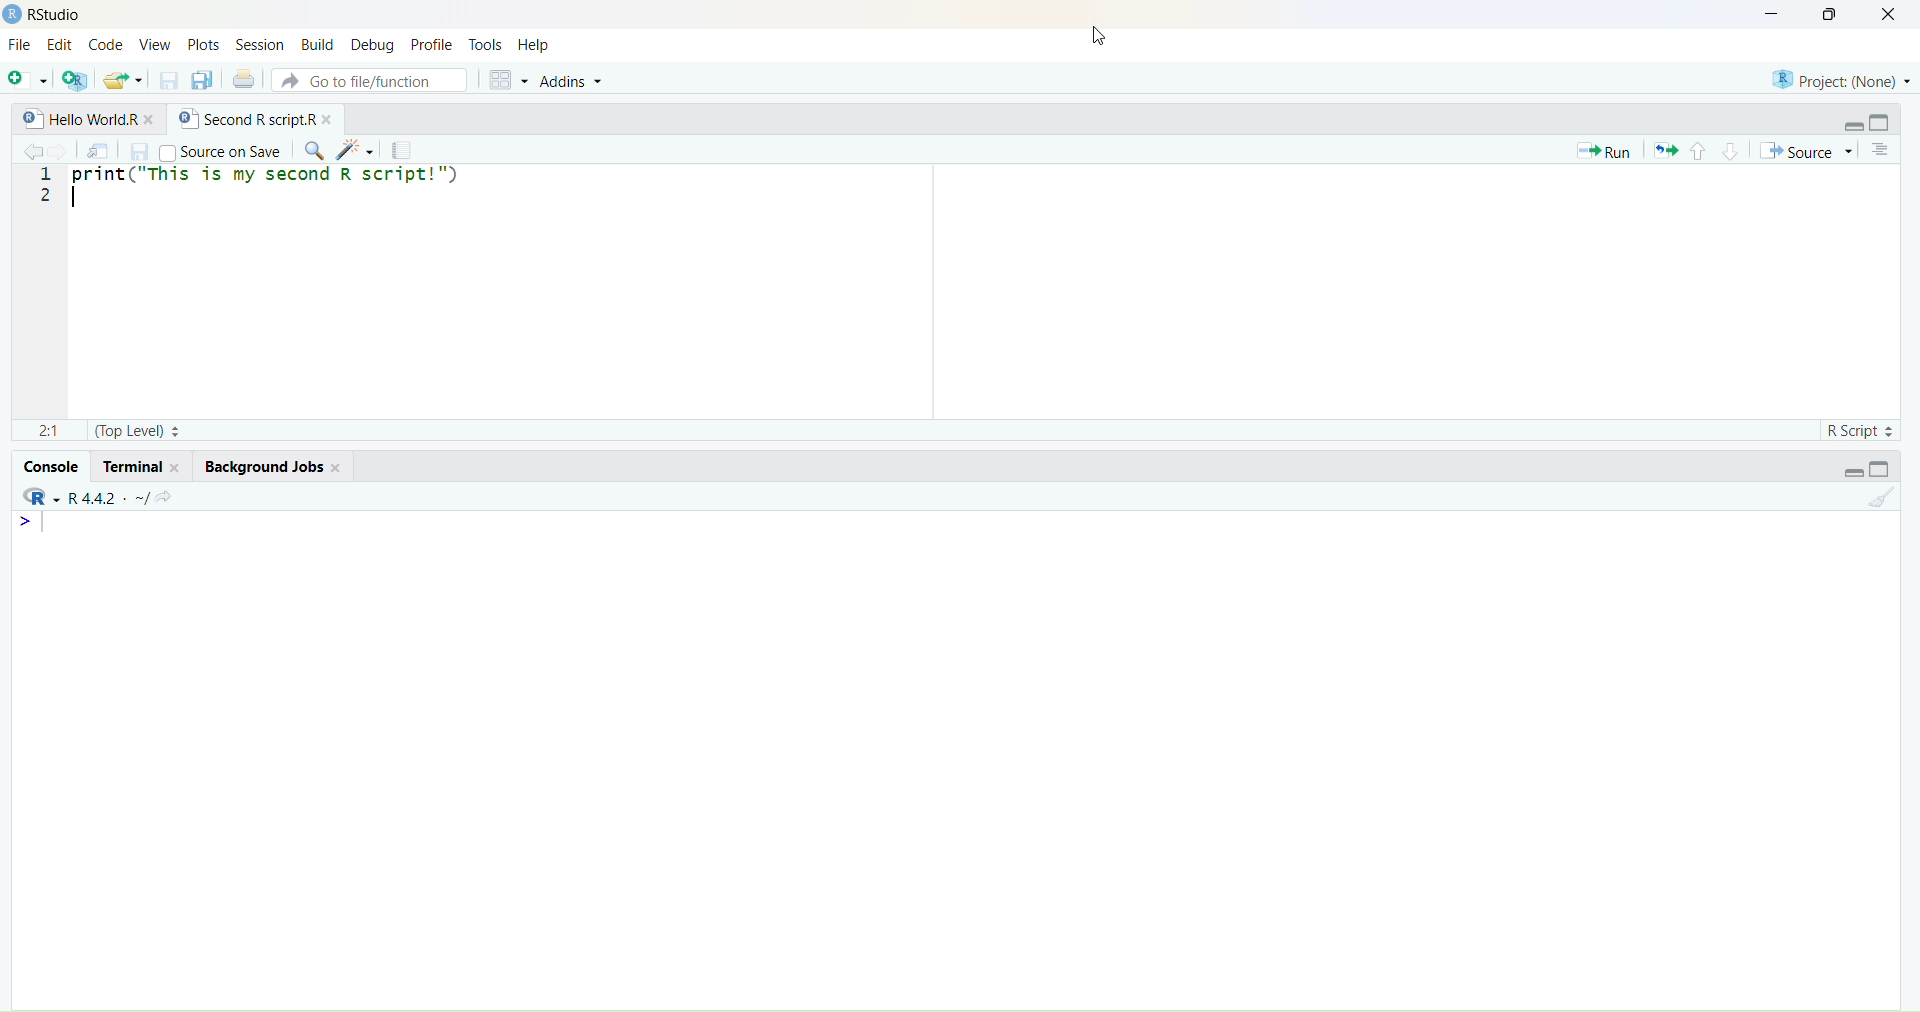 The image size is (1920, 1012). I want to click on Edit, so click(60, 46).